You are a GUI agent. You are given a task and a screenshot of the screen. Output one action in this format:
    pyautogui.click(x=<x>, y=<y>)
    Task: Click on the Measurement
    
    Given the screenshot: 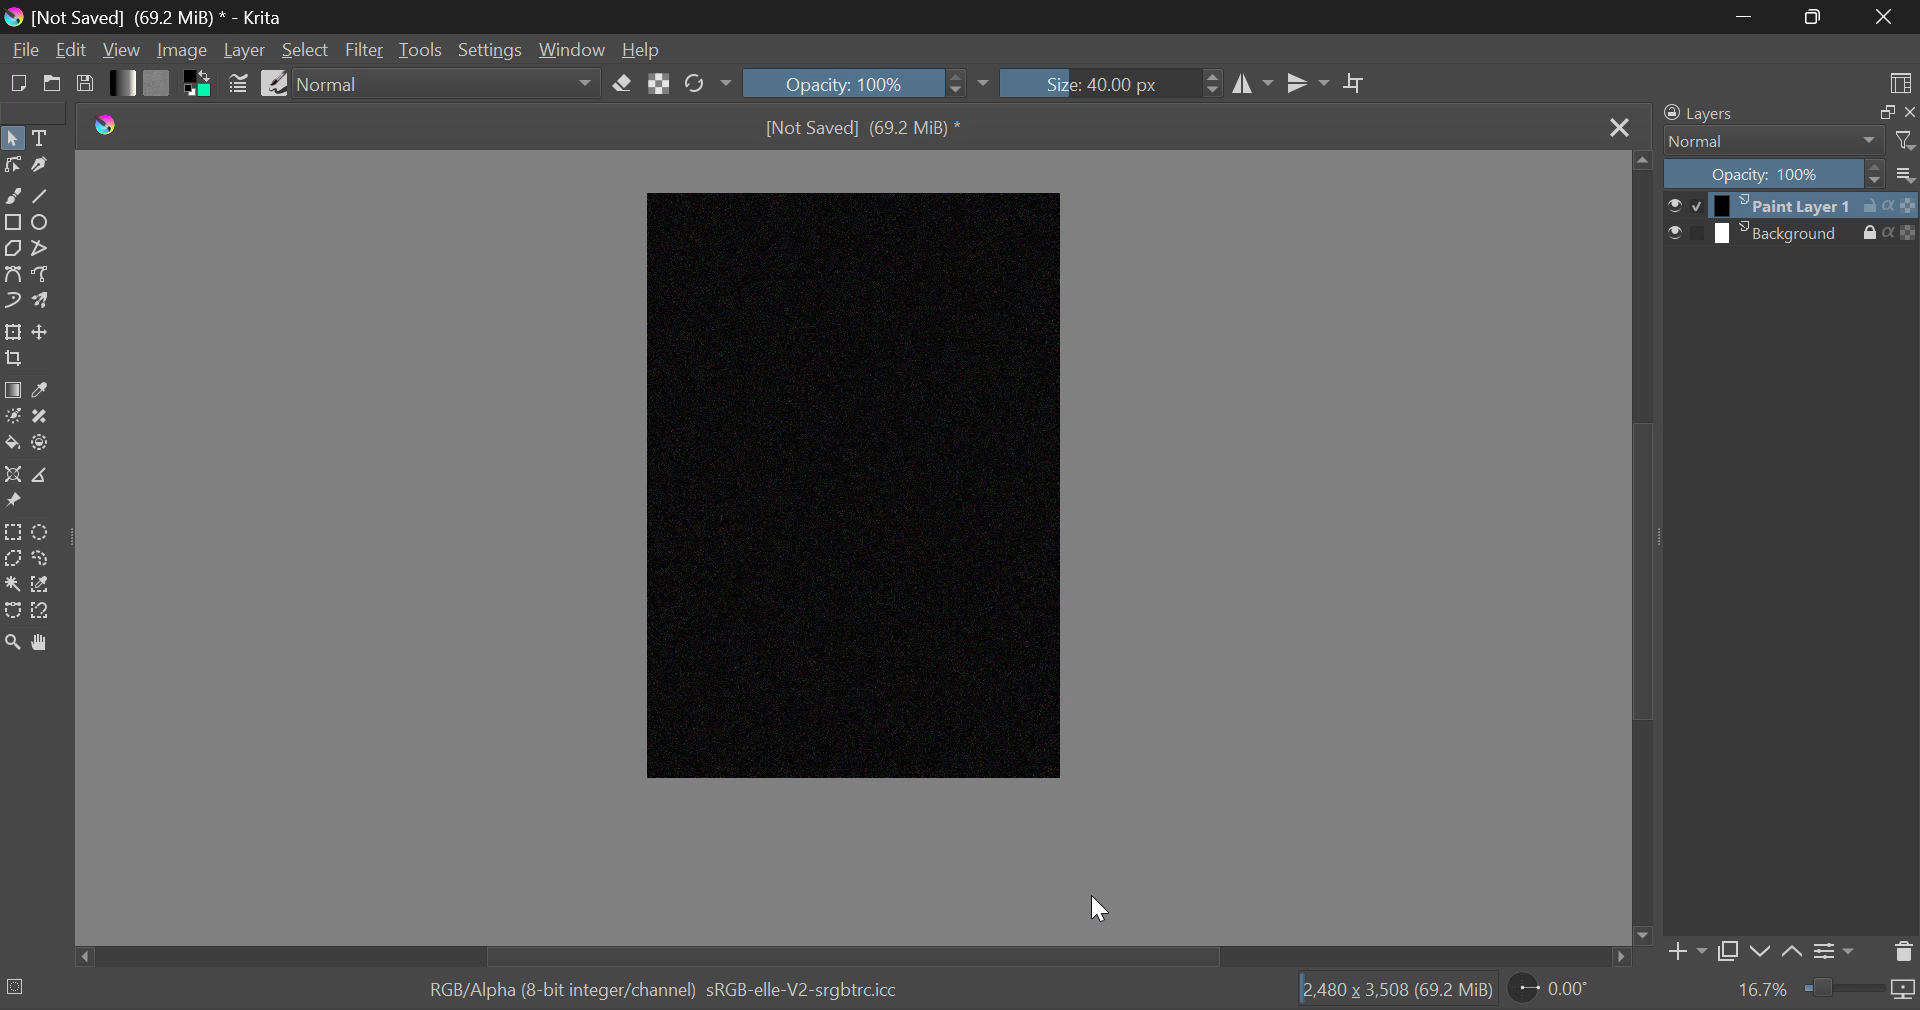 What is the action you would take?
    pyautogui.click(x=43, y=476)
    